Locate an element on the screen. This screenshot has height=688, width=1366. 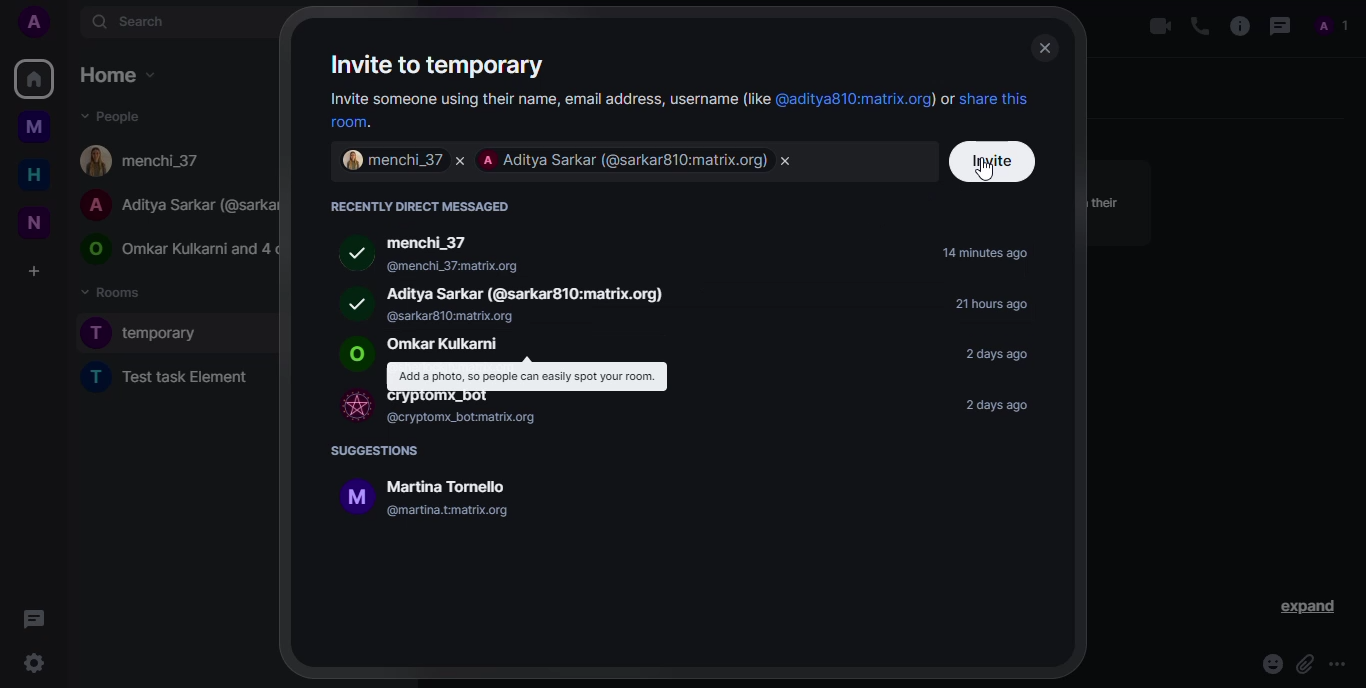
more is located at coordinates (1338, 664).